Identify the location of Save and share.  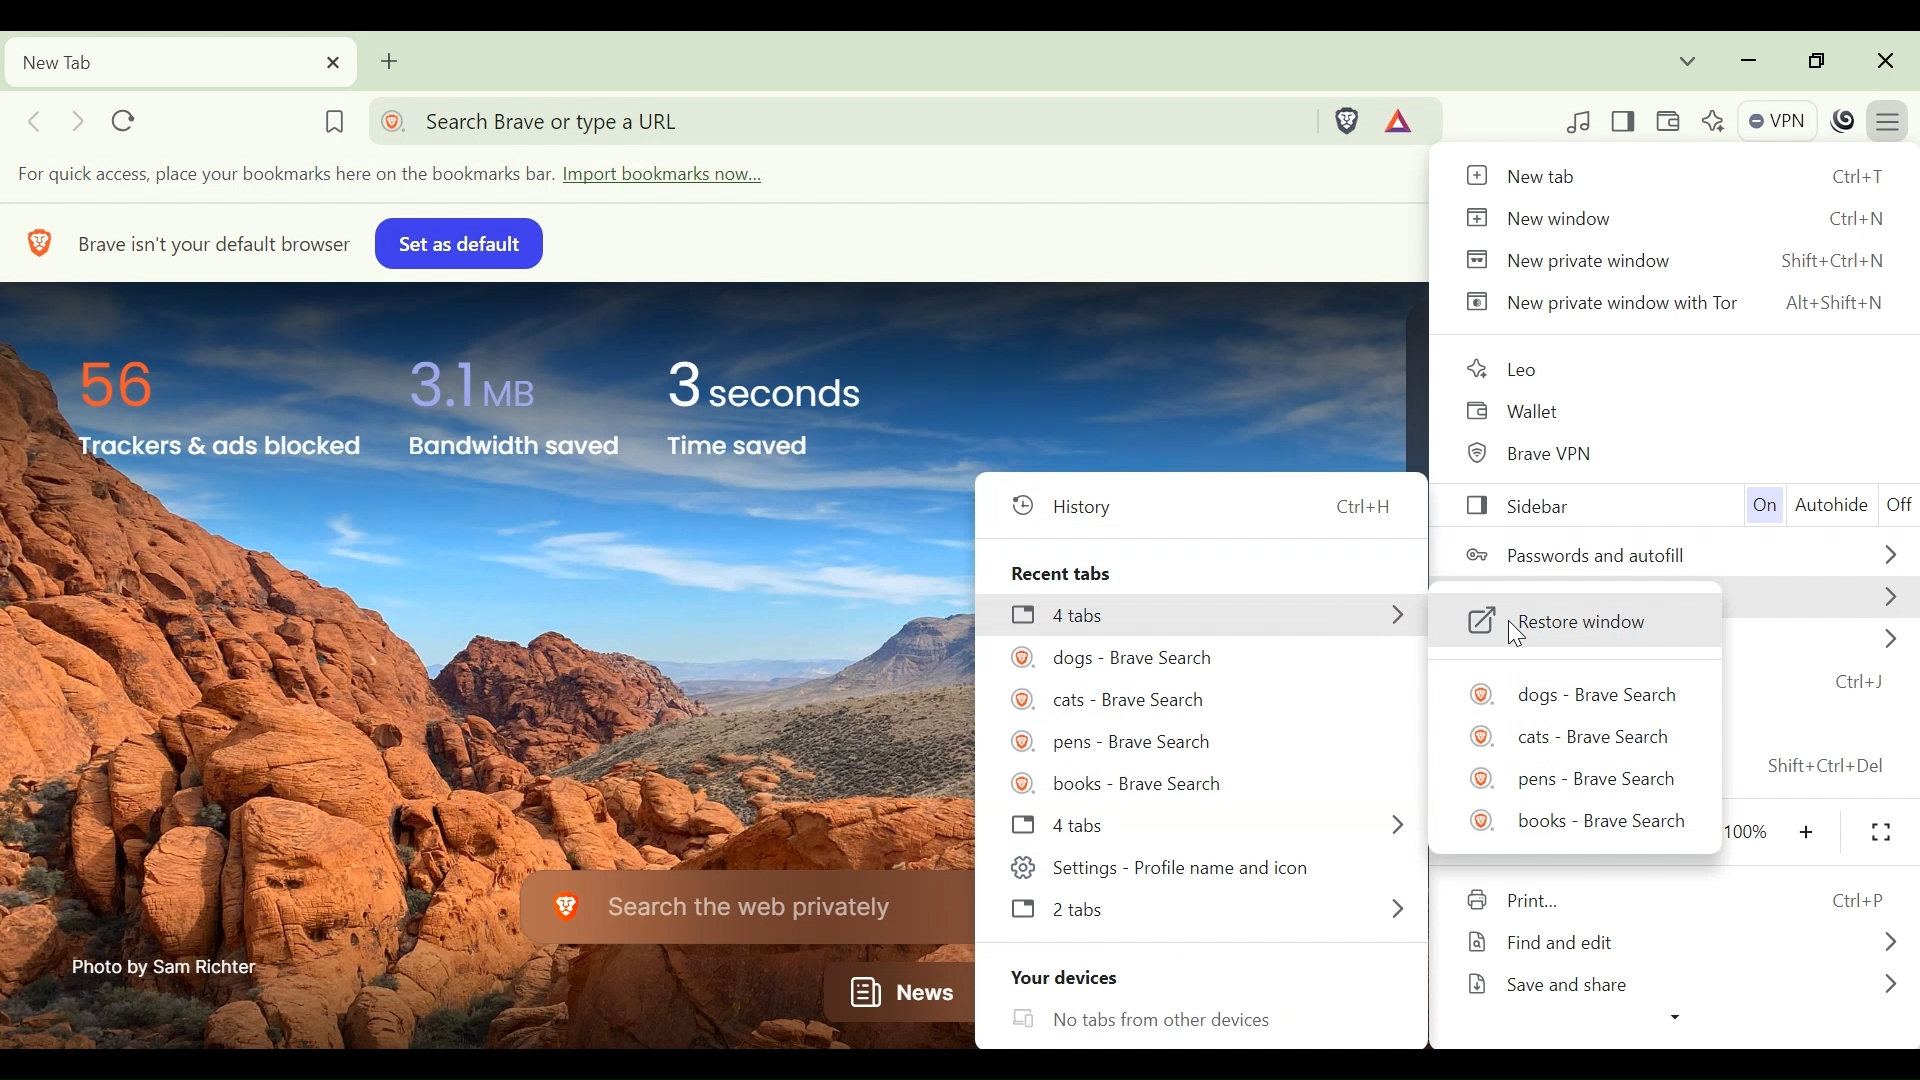
(1574, 981).